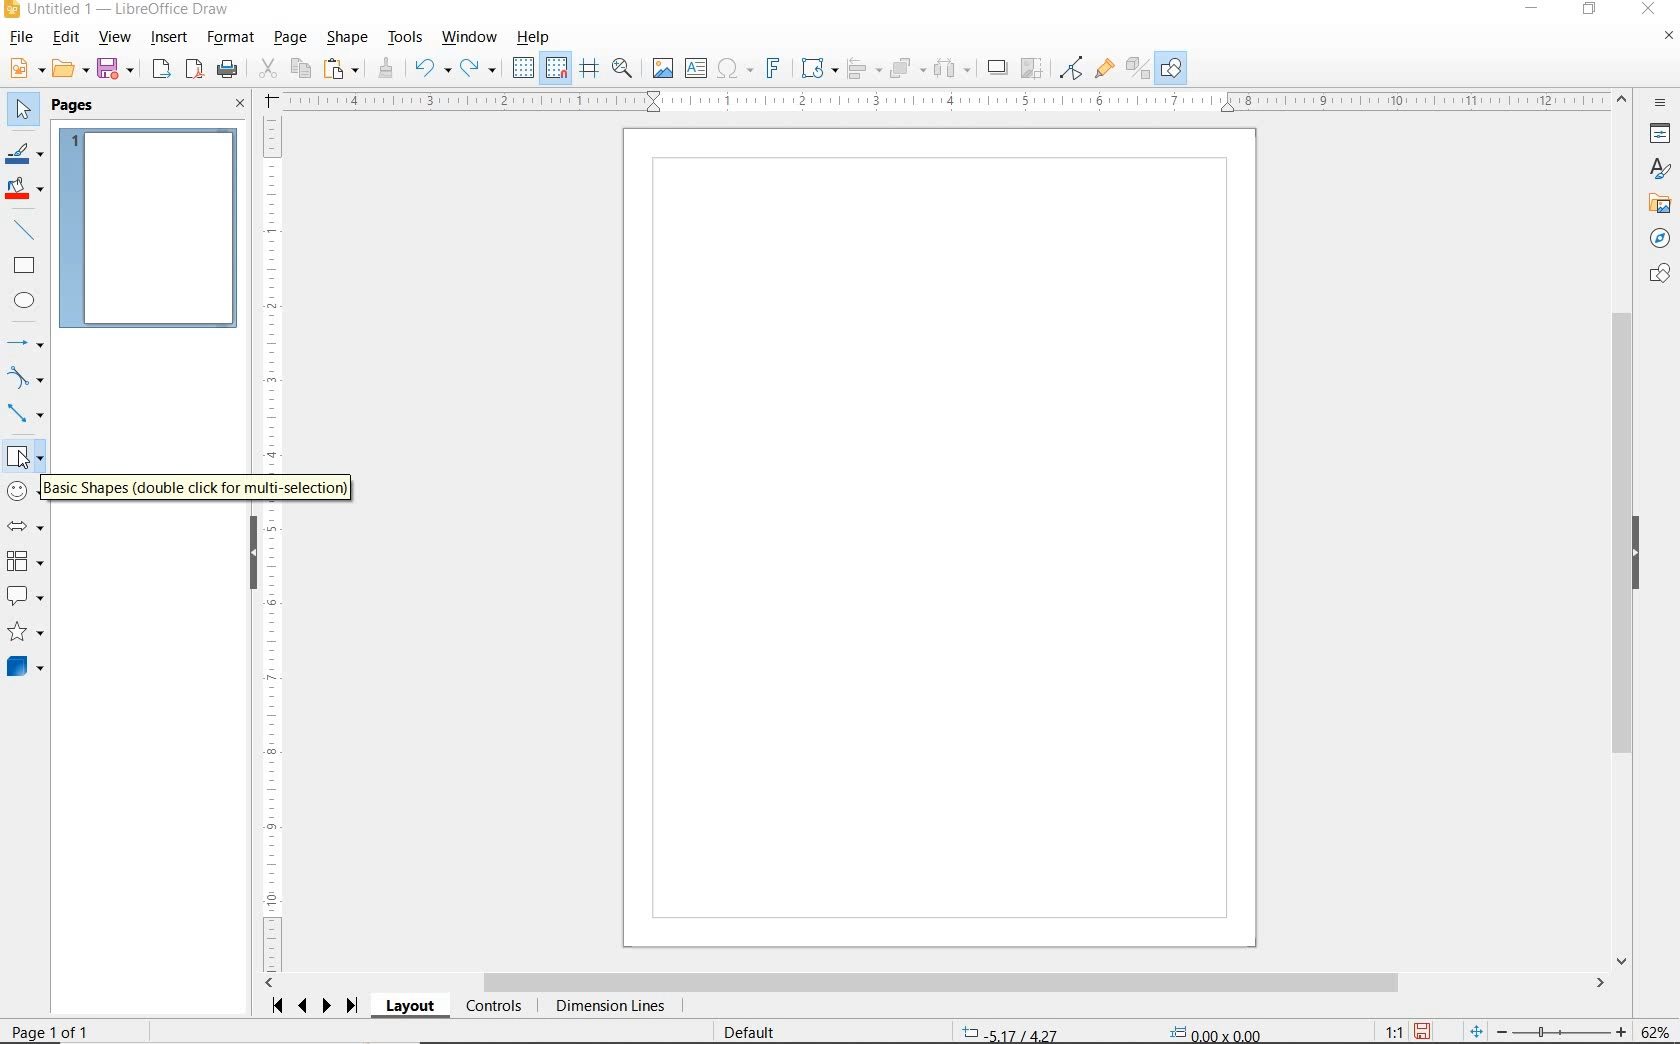 This screenshot has width=1680, height=1044. What do you see at coordinates (26, 300) in the screenshot?
I see `ELLIPSE` at bounding box center [26, 300].